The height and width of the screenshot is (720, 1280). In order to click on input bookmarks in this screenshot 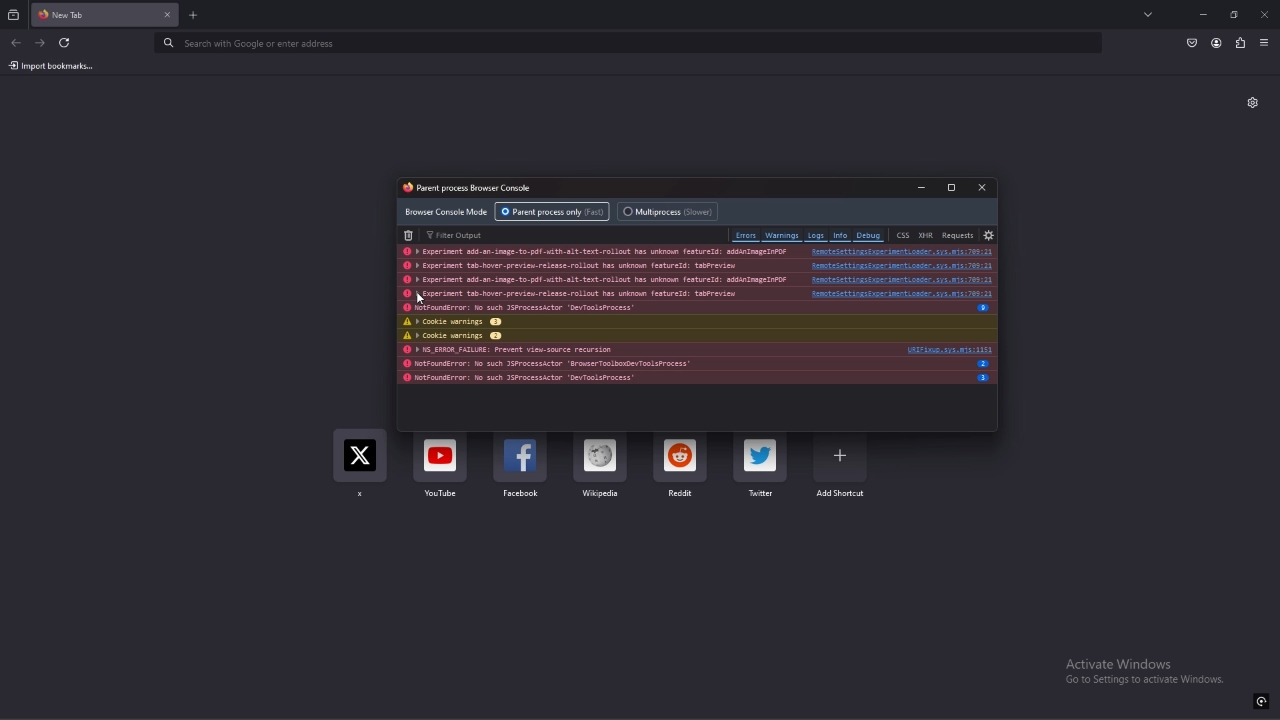, I will do `click(57, 65)`.